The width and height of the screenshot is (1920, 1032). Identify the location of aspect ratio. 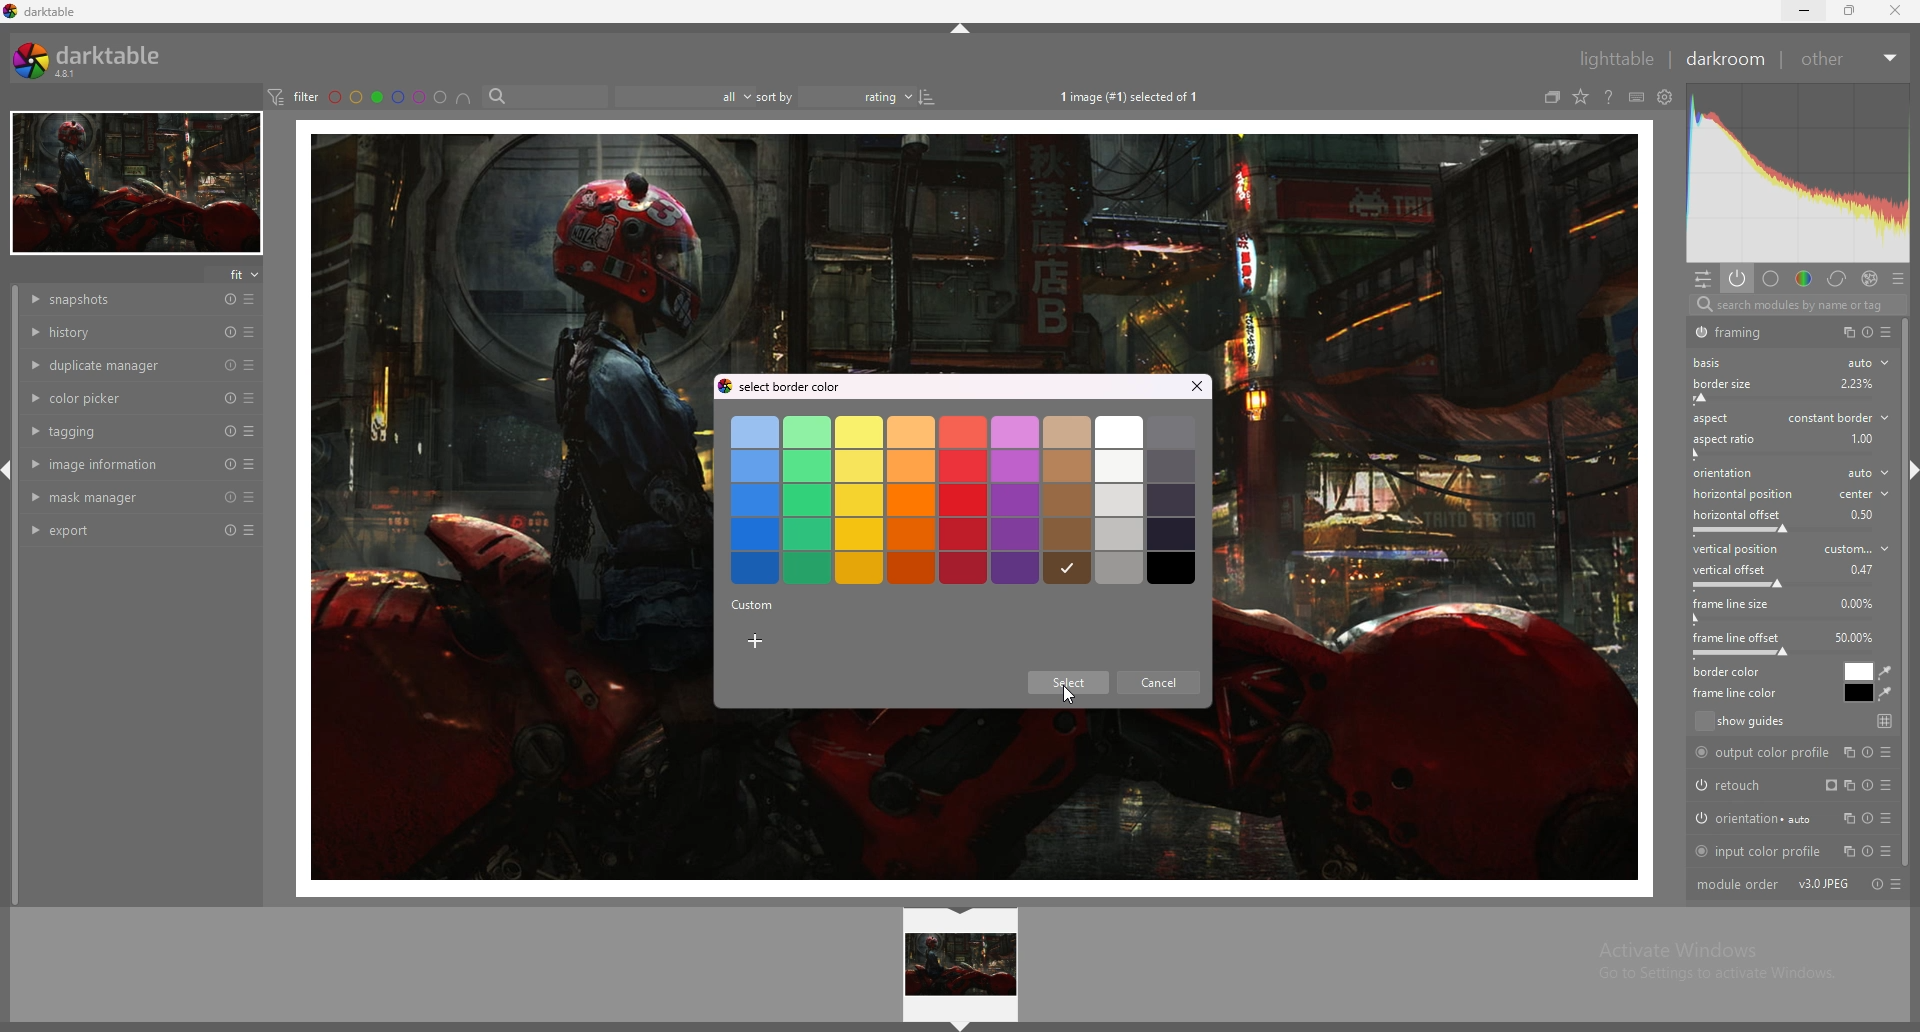
(1723, 440).